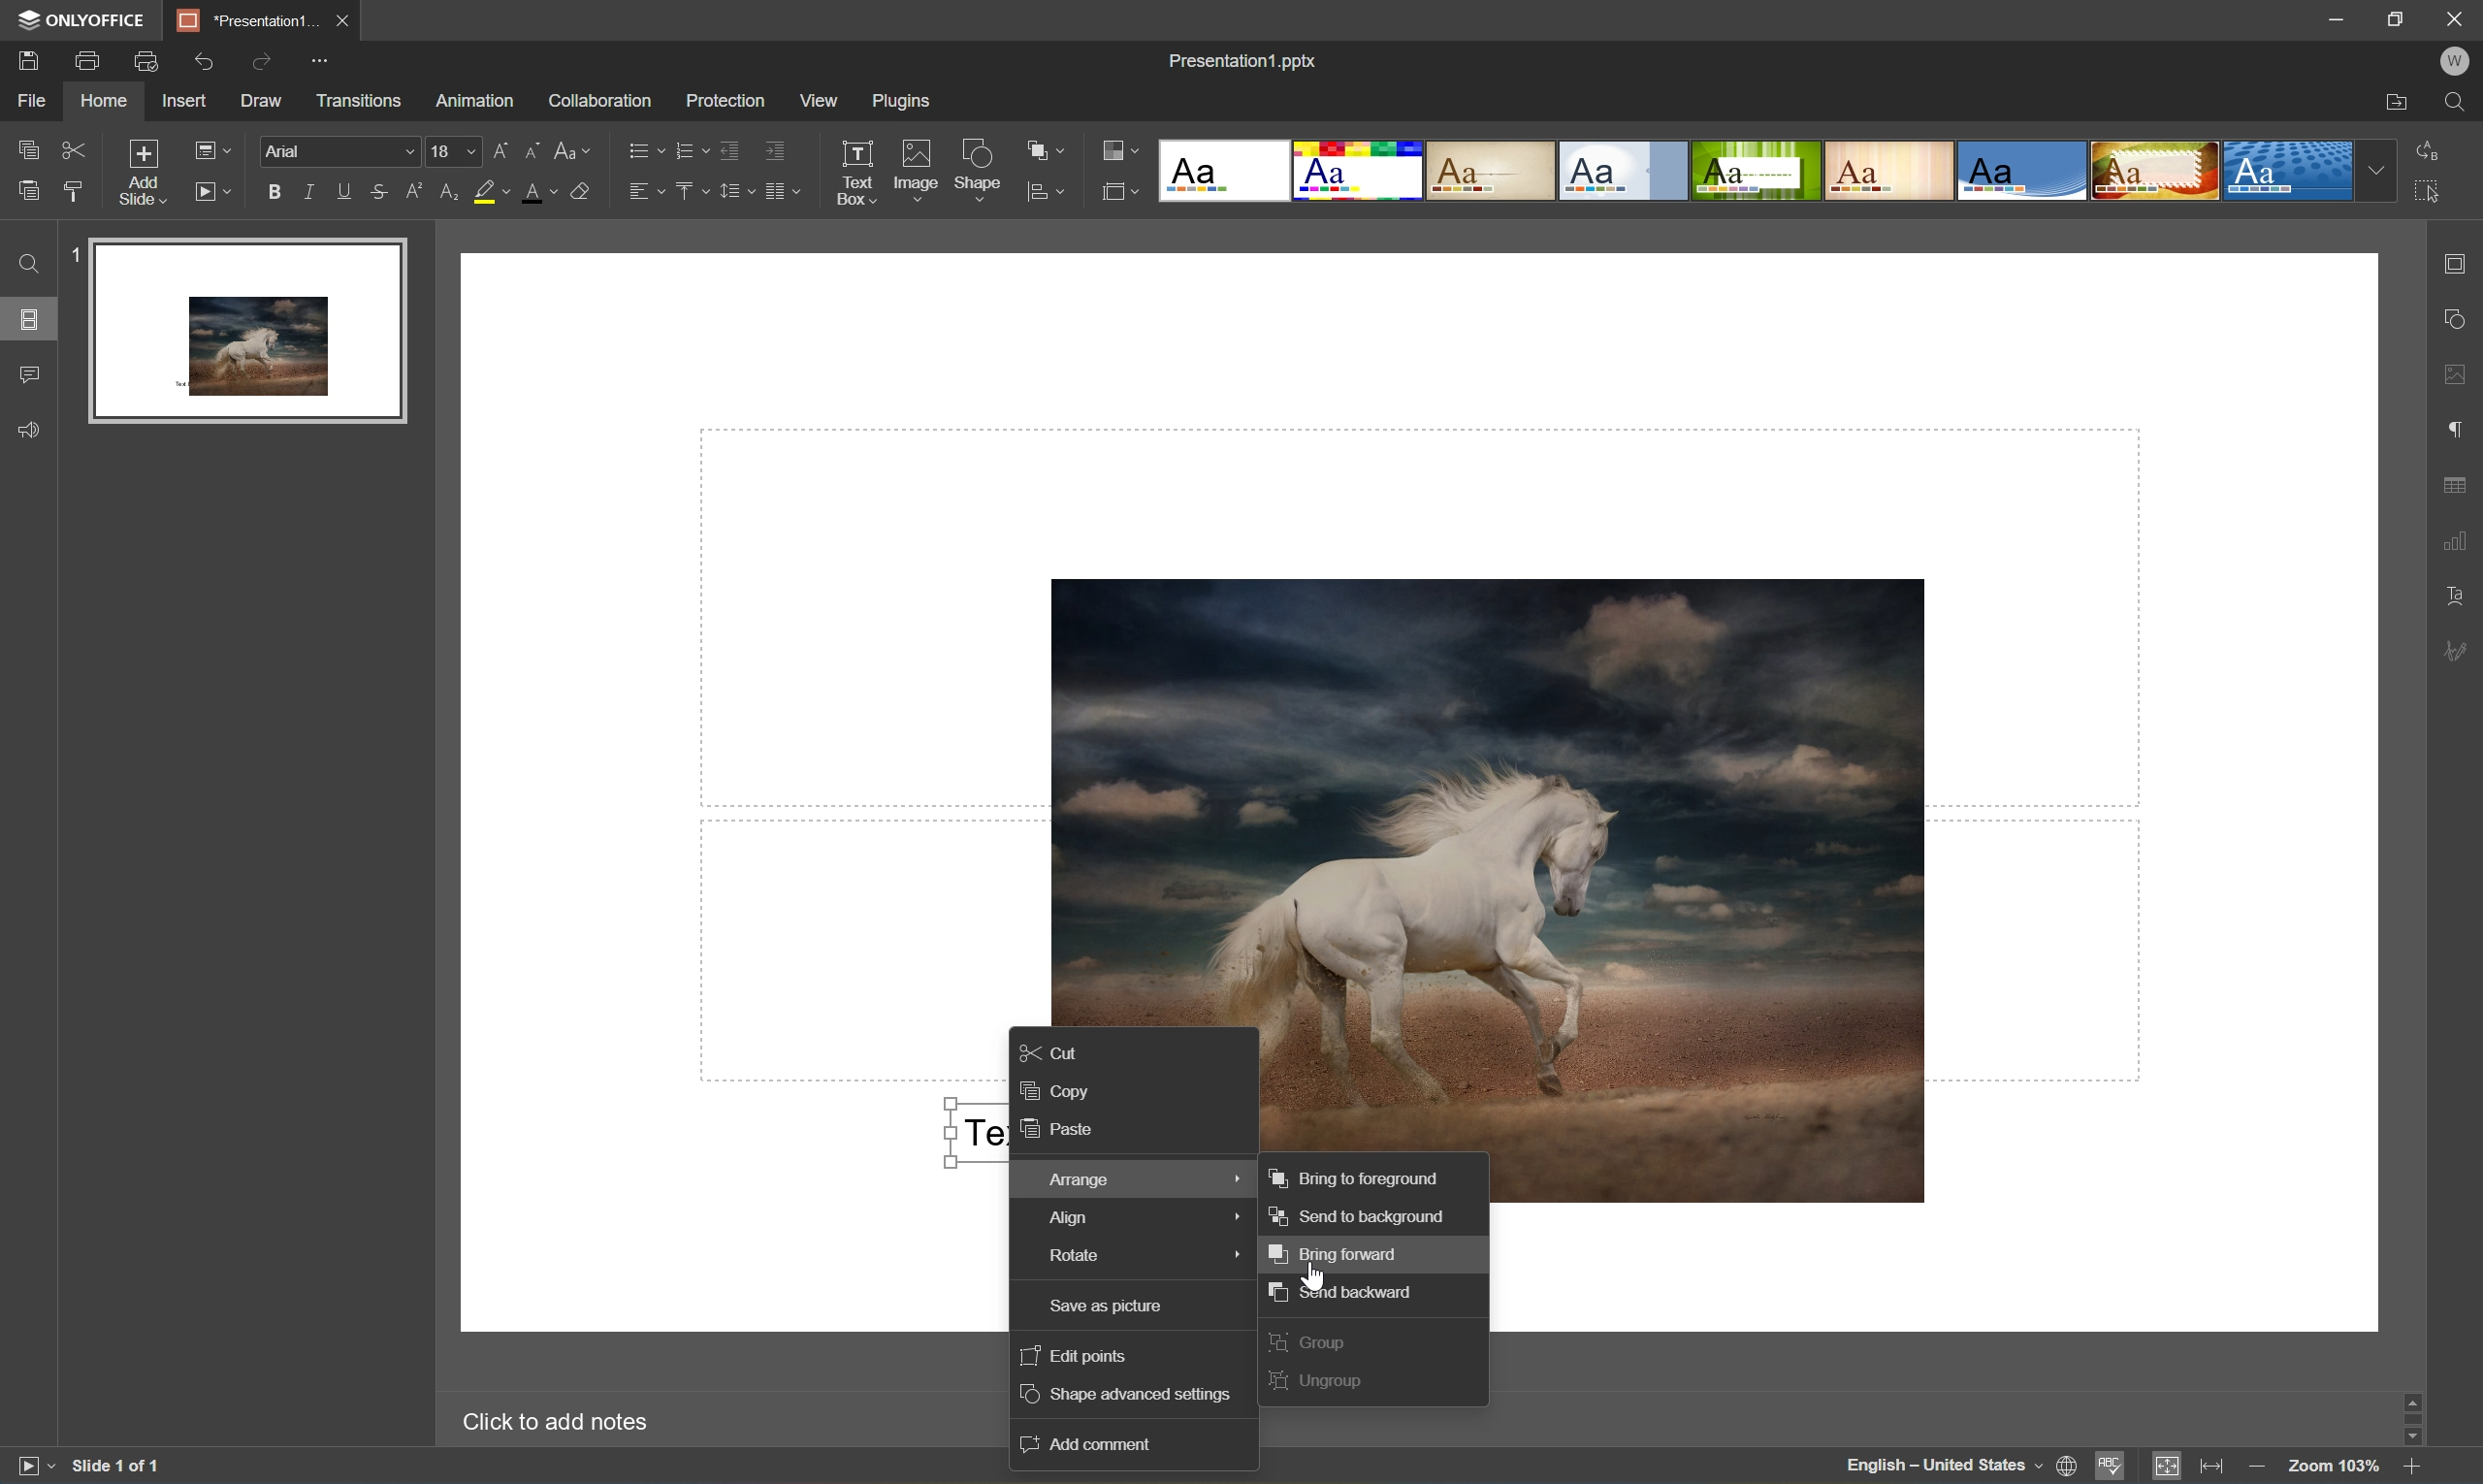 The height and width of the screenshot is (1484, 2483). Describe the element at coordinates (309, 192) in the screenshot. I see `Italic` at that location.